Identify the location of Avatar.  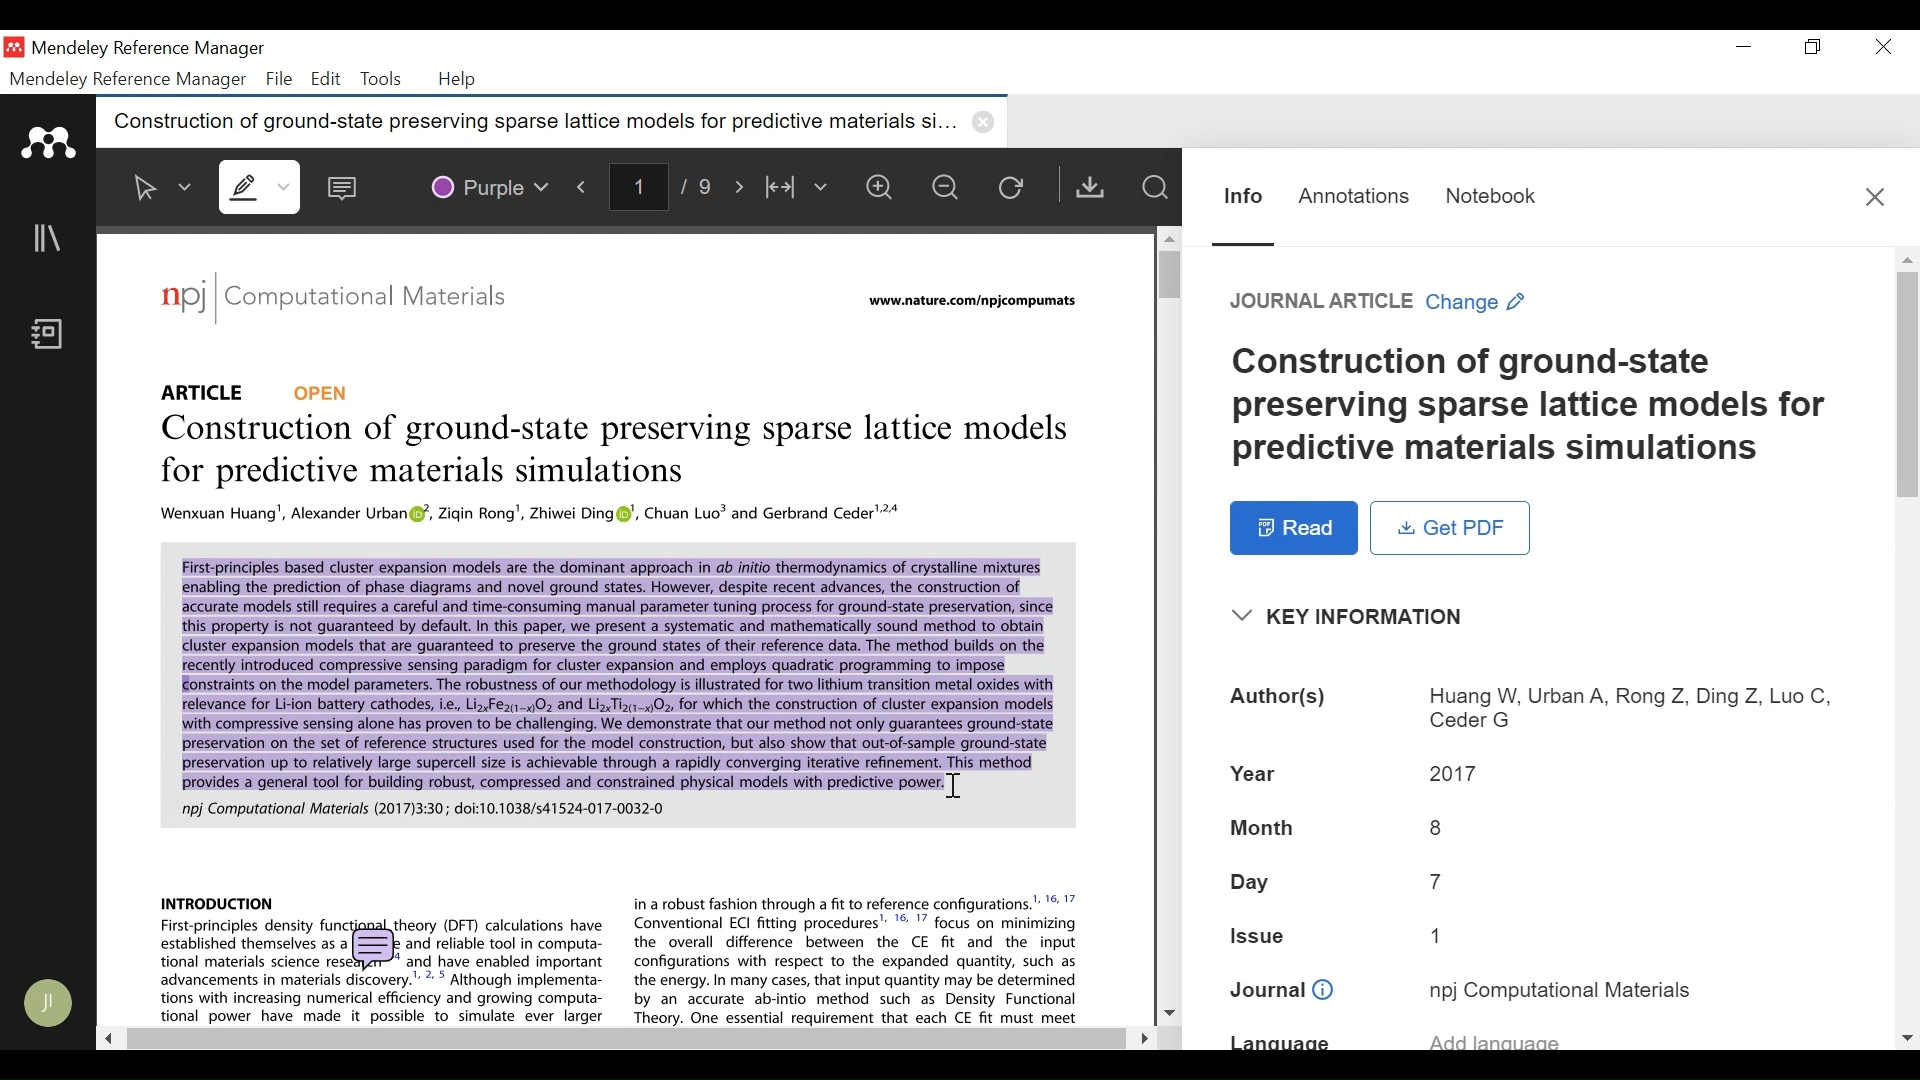
(50, 1003).